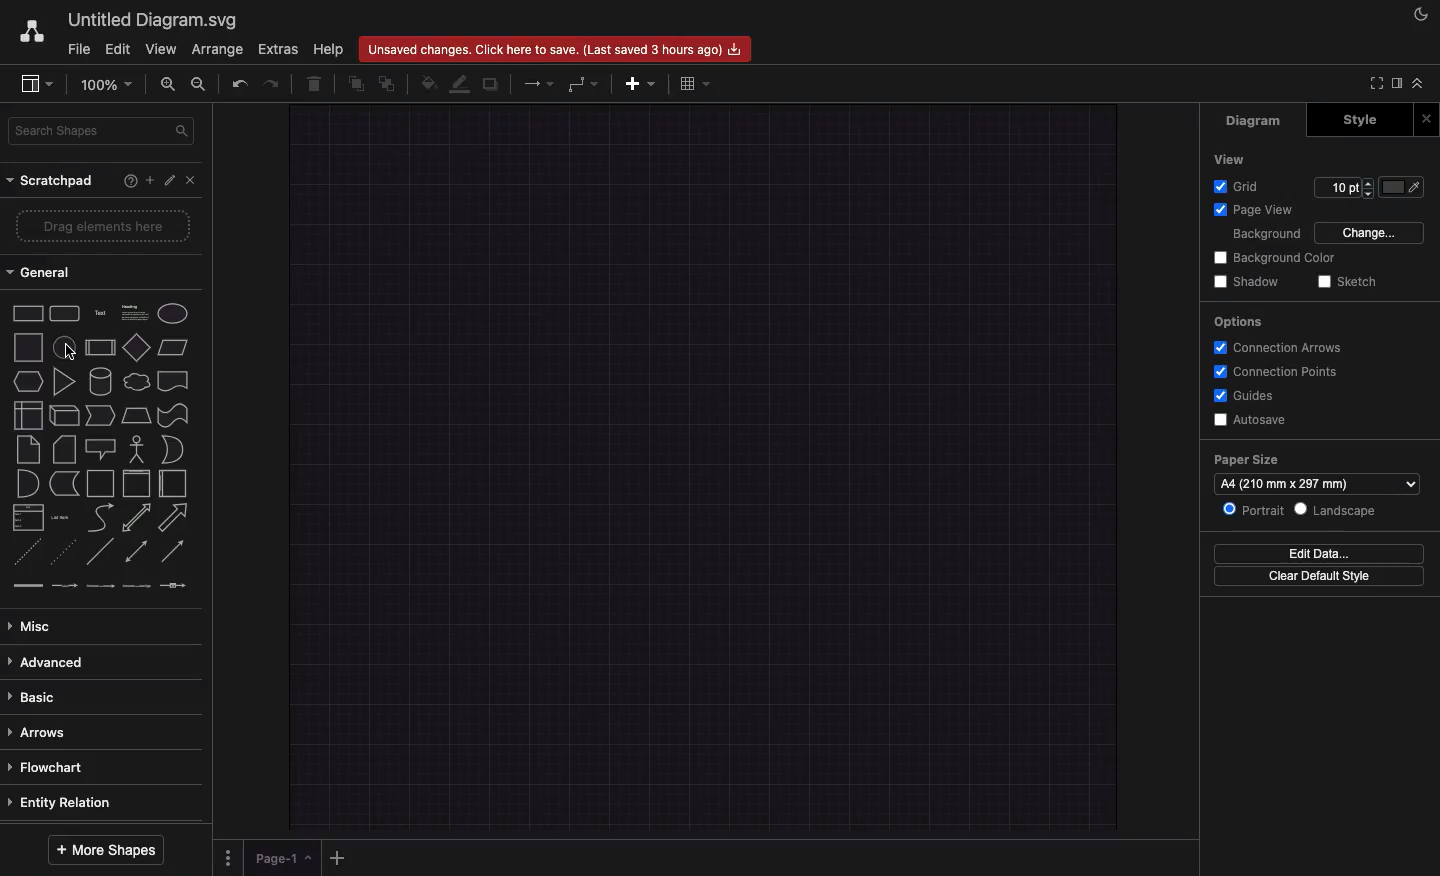  I want to click on Unsaved changes. Click here to save. (Last saved 3 hours ago), so click(556, 48).